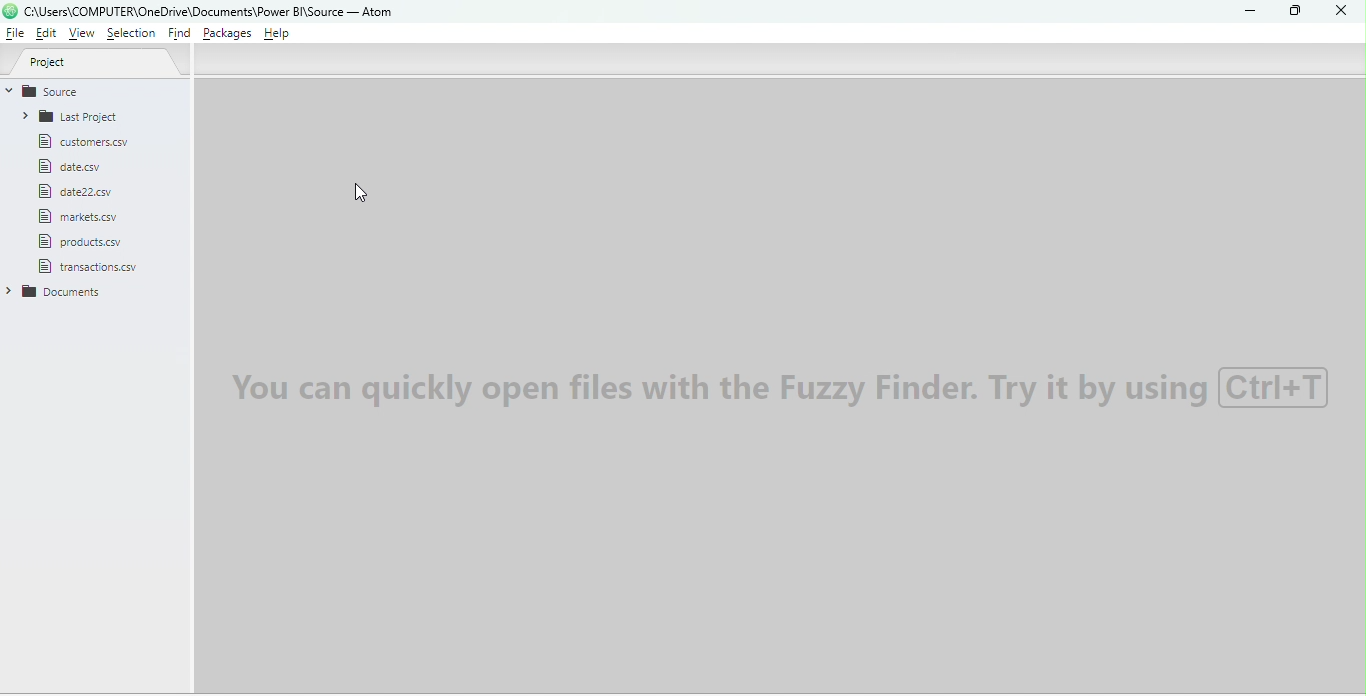 The width and height of the screenshot is (1366, 696). What do you see at coordinates (49, 35) in the screenshot?
I see `Edit` at bounding box center [49, 35].